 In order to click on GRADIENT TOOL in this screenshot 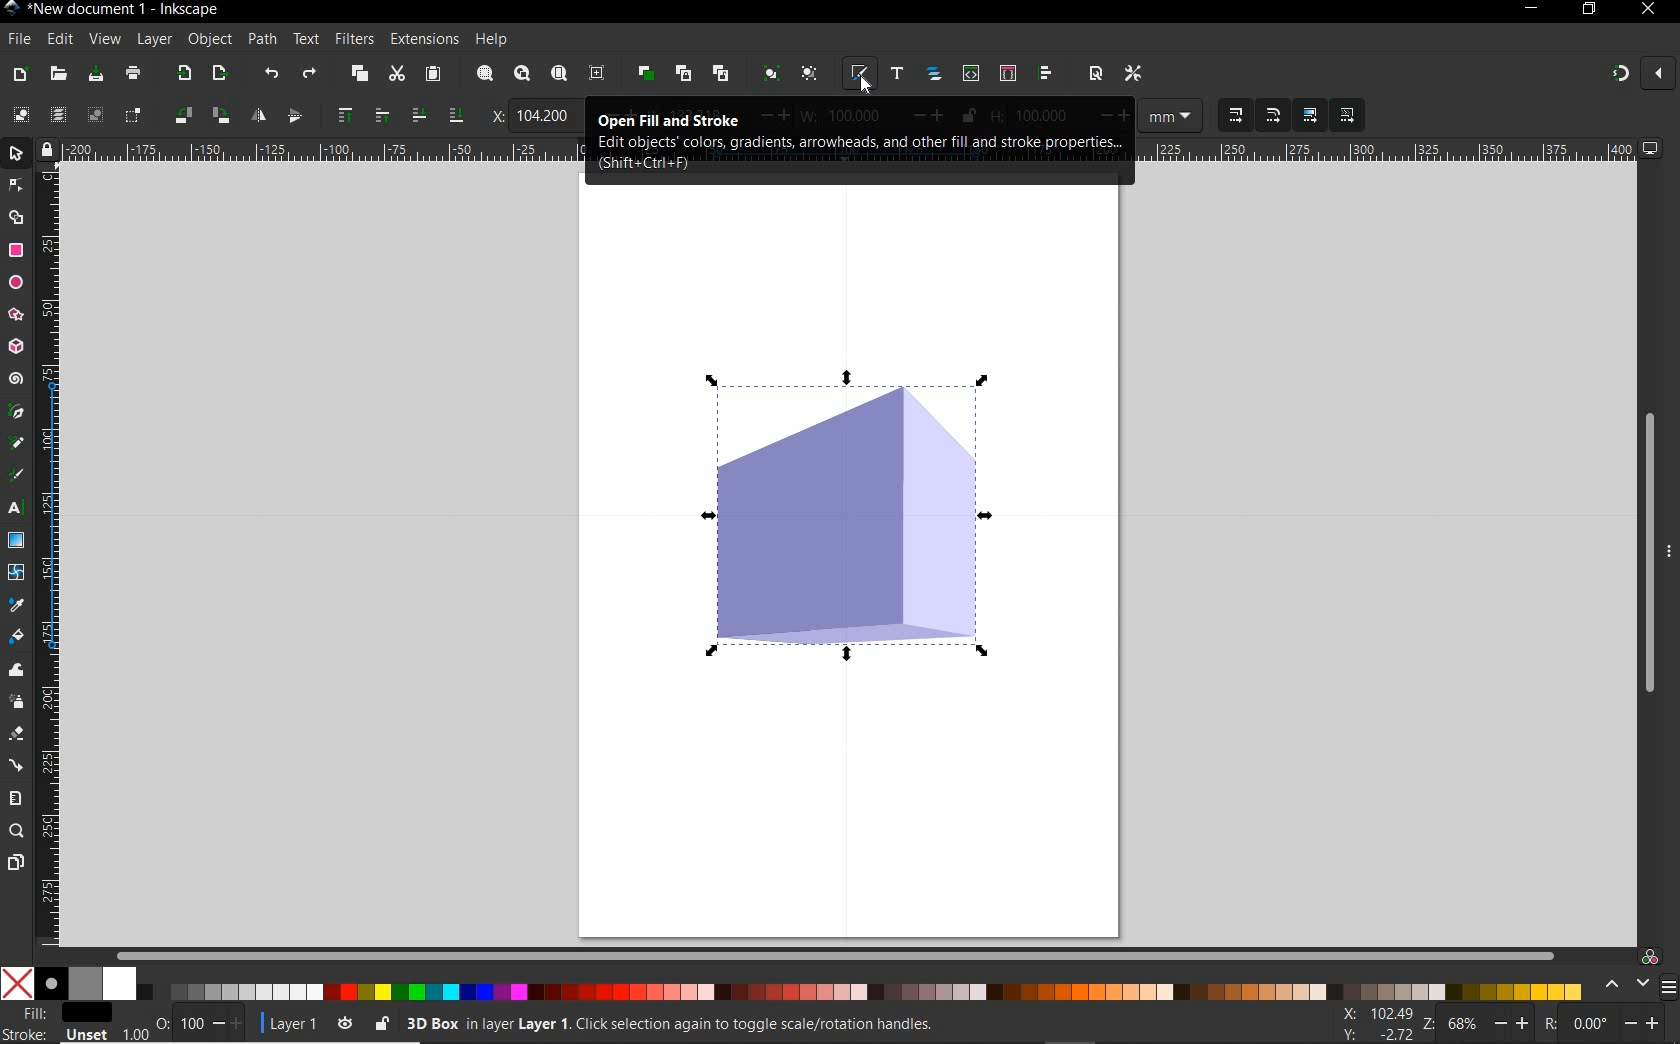, I will do `click(17, 542)`.